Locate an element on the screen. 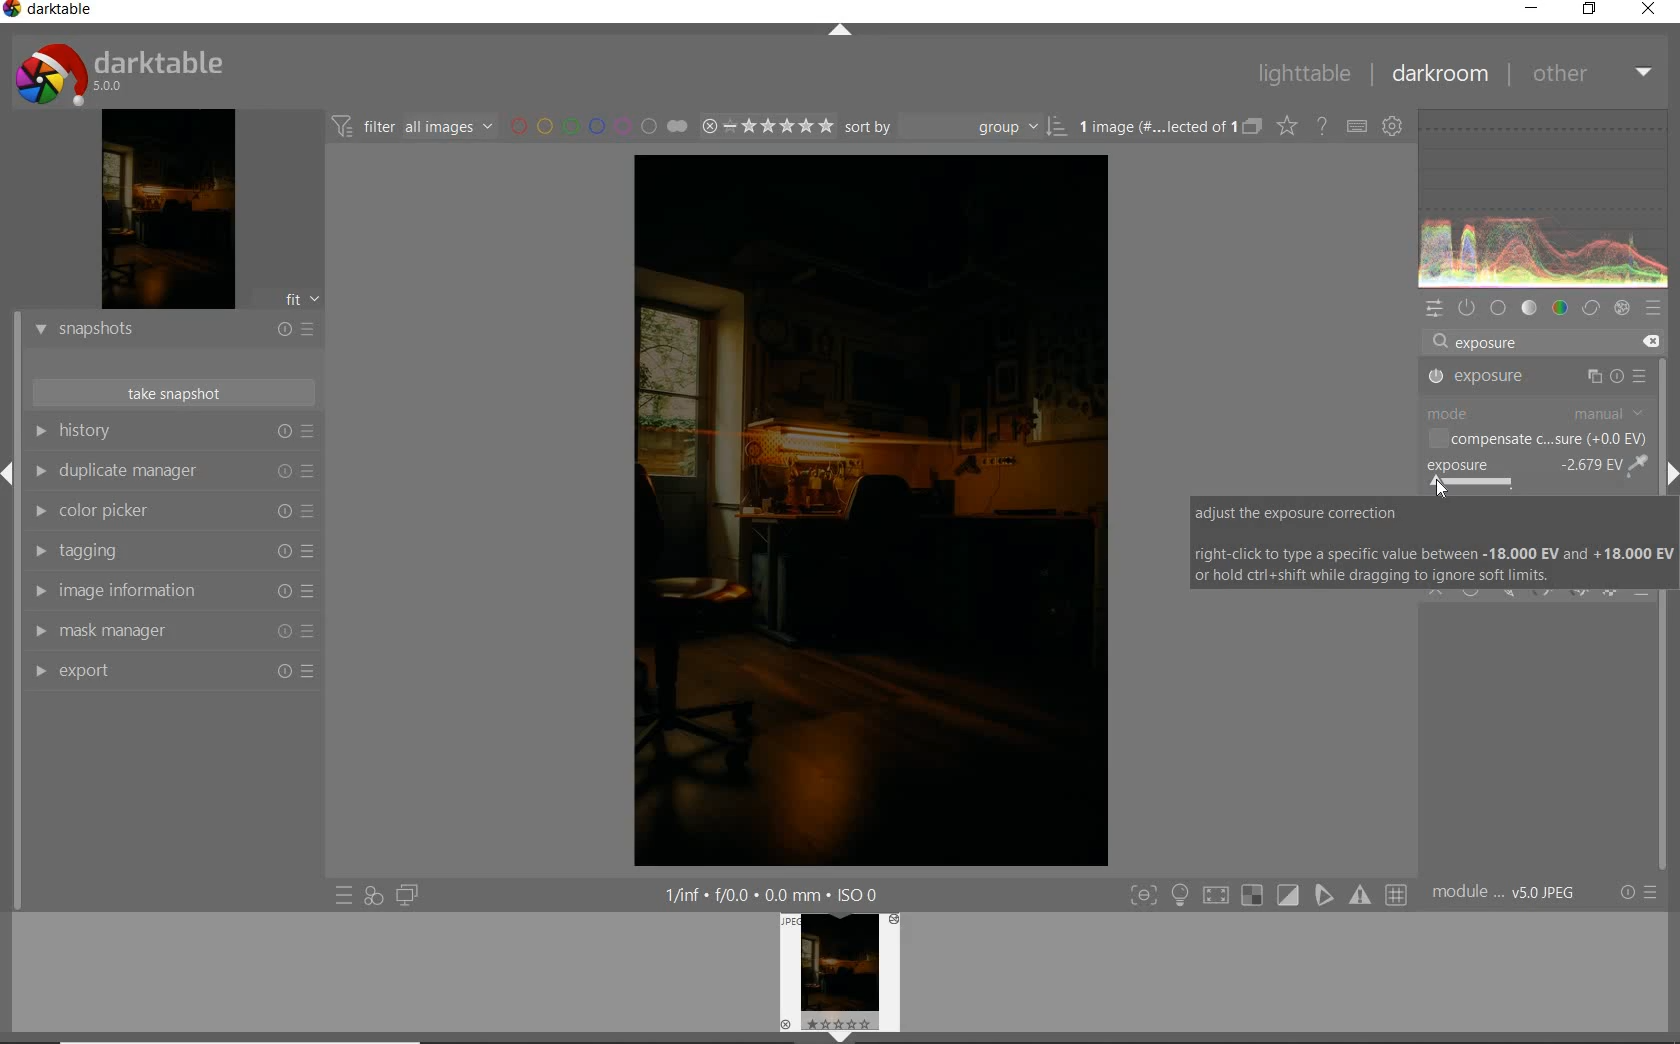  take snapshots is located at coordinates (175, 392).